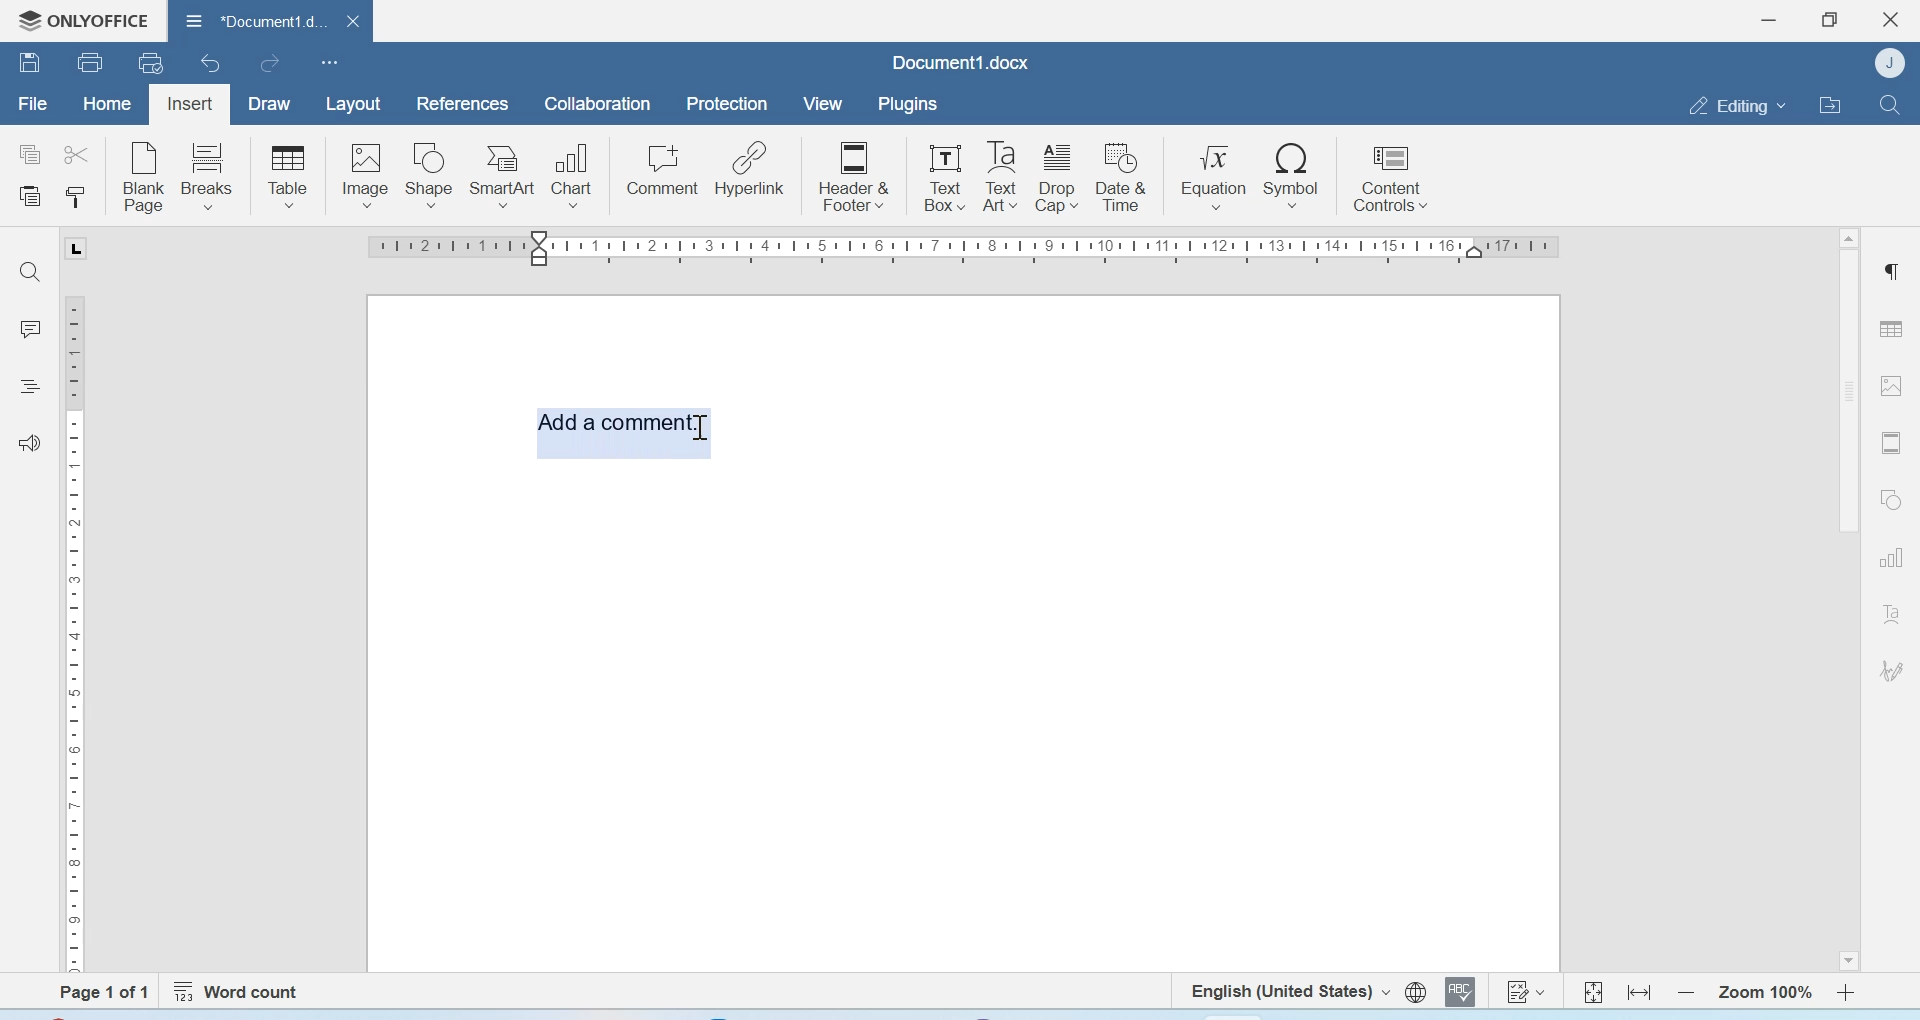  Describe the element at coordinates (103, 992) in the screenshot. I see `Page 1 of 1` at that location.